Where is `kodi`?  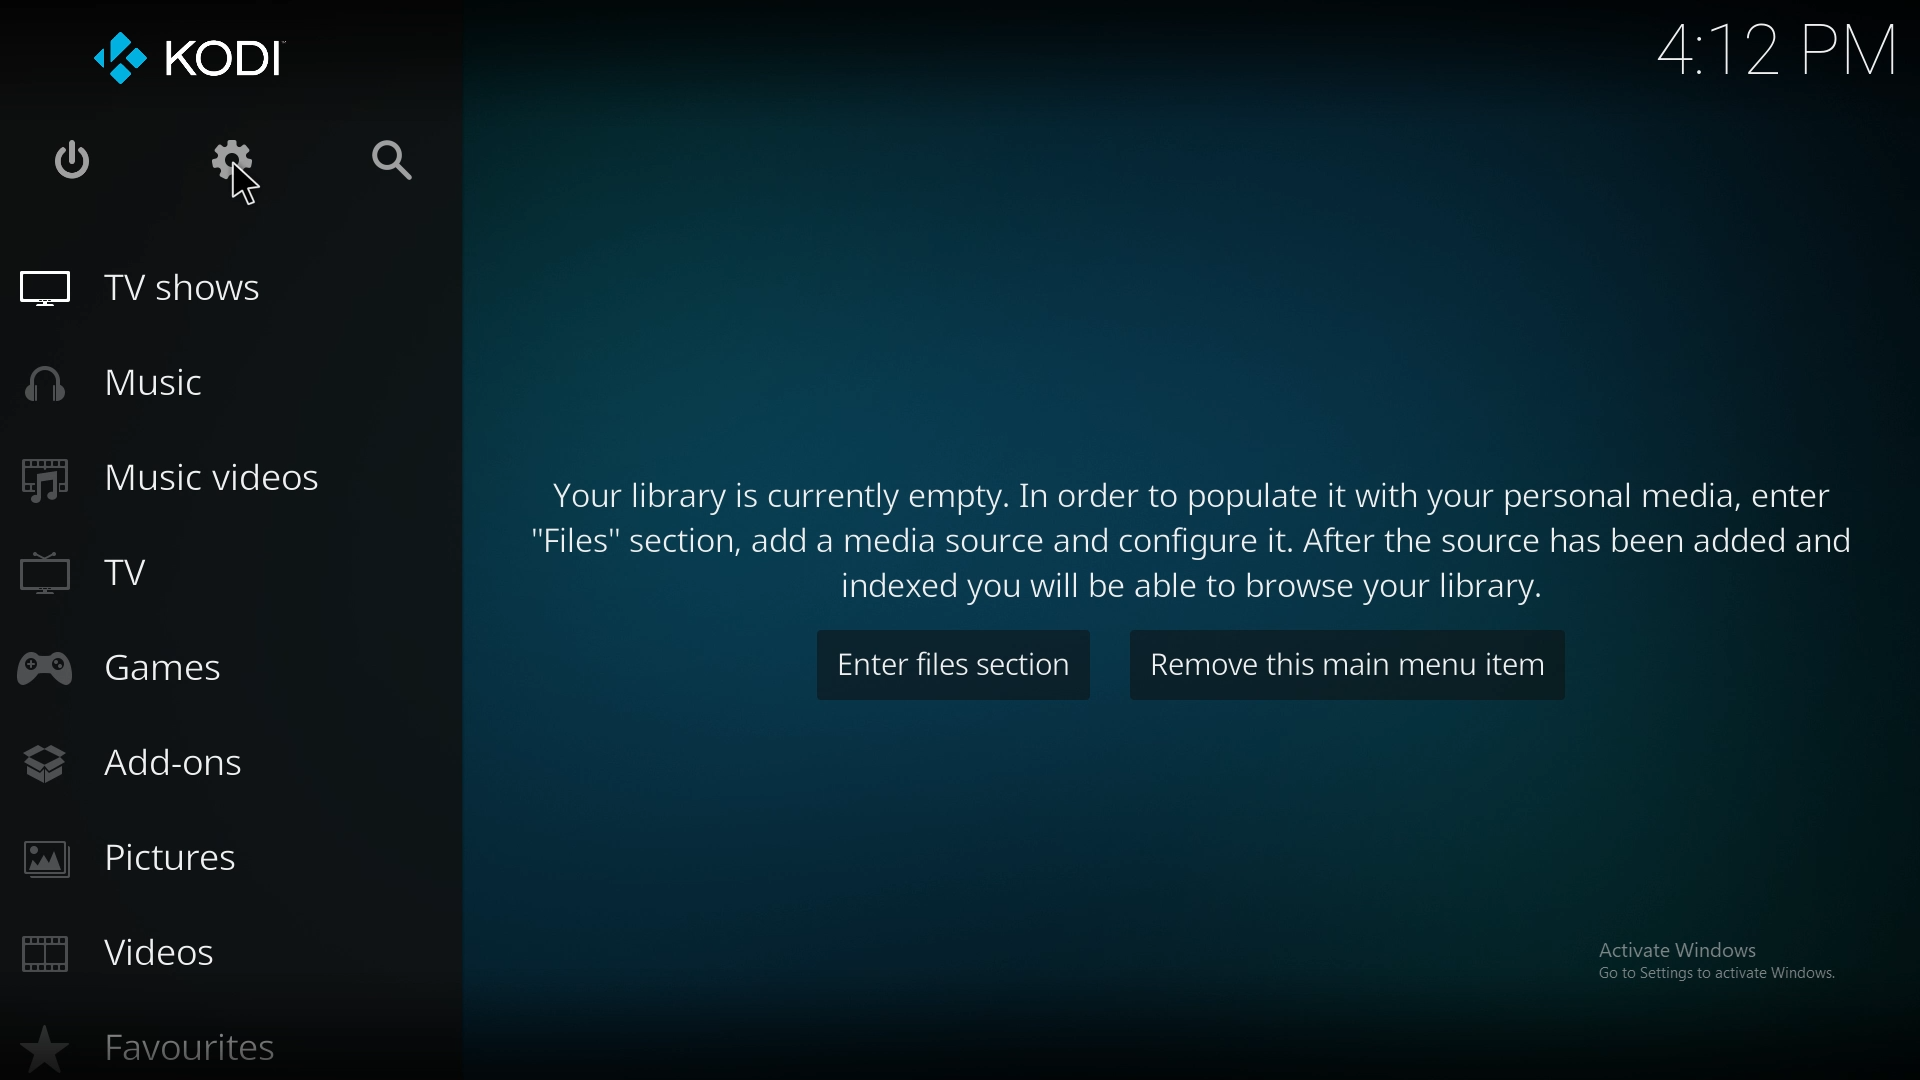 kodi is located at coordinates (189, 58).